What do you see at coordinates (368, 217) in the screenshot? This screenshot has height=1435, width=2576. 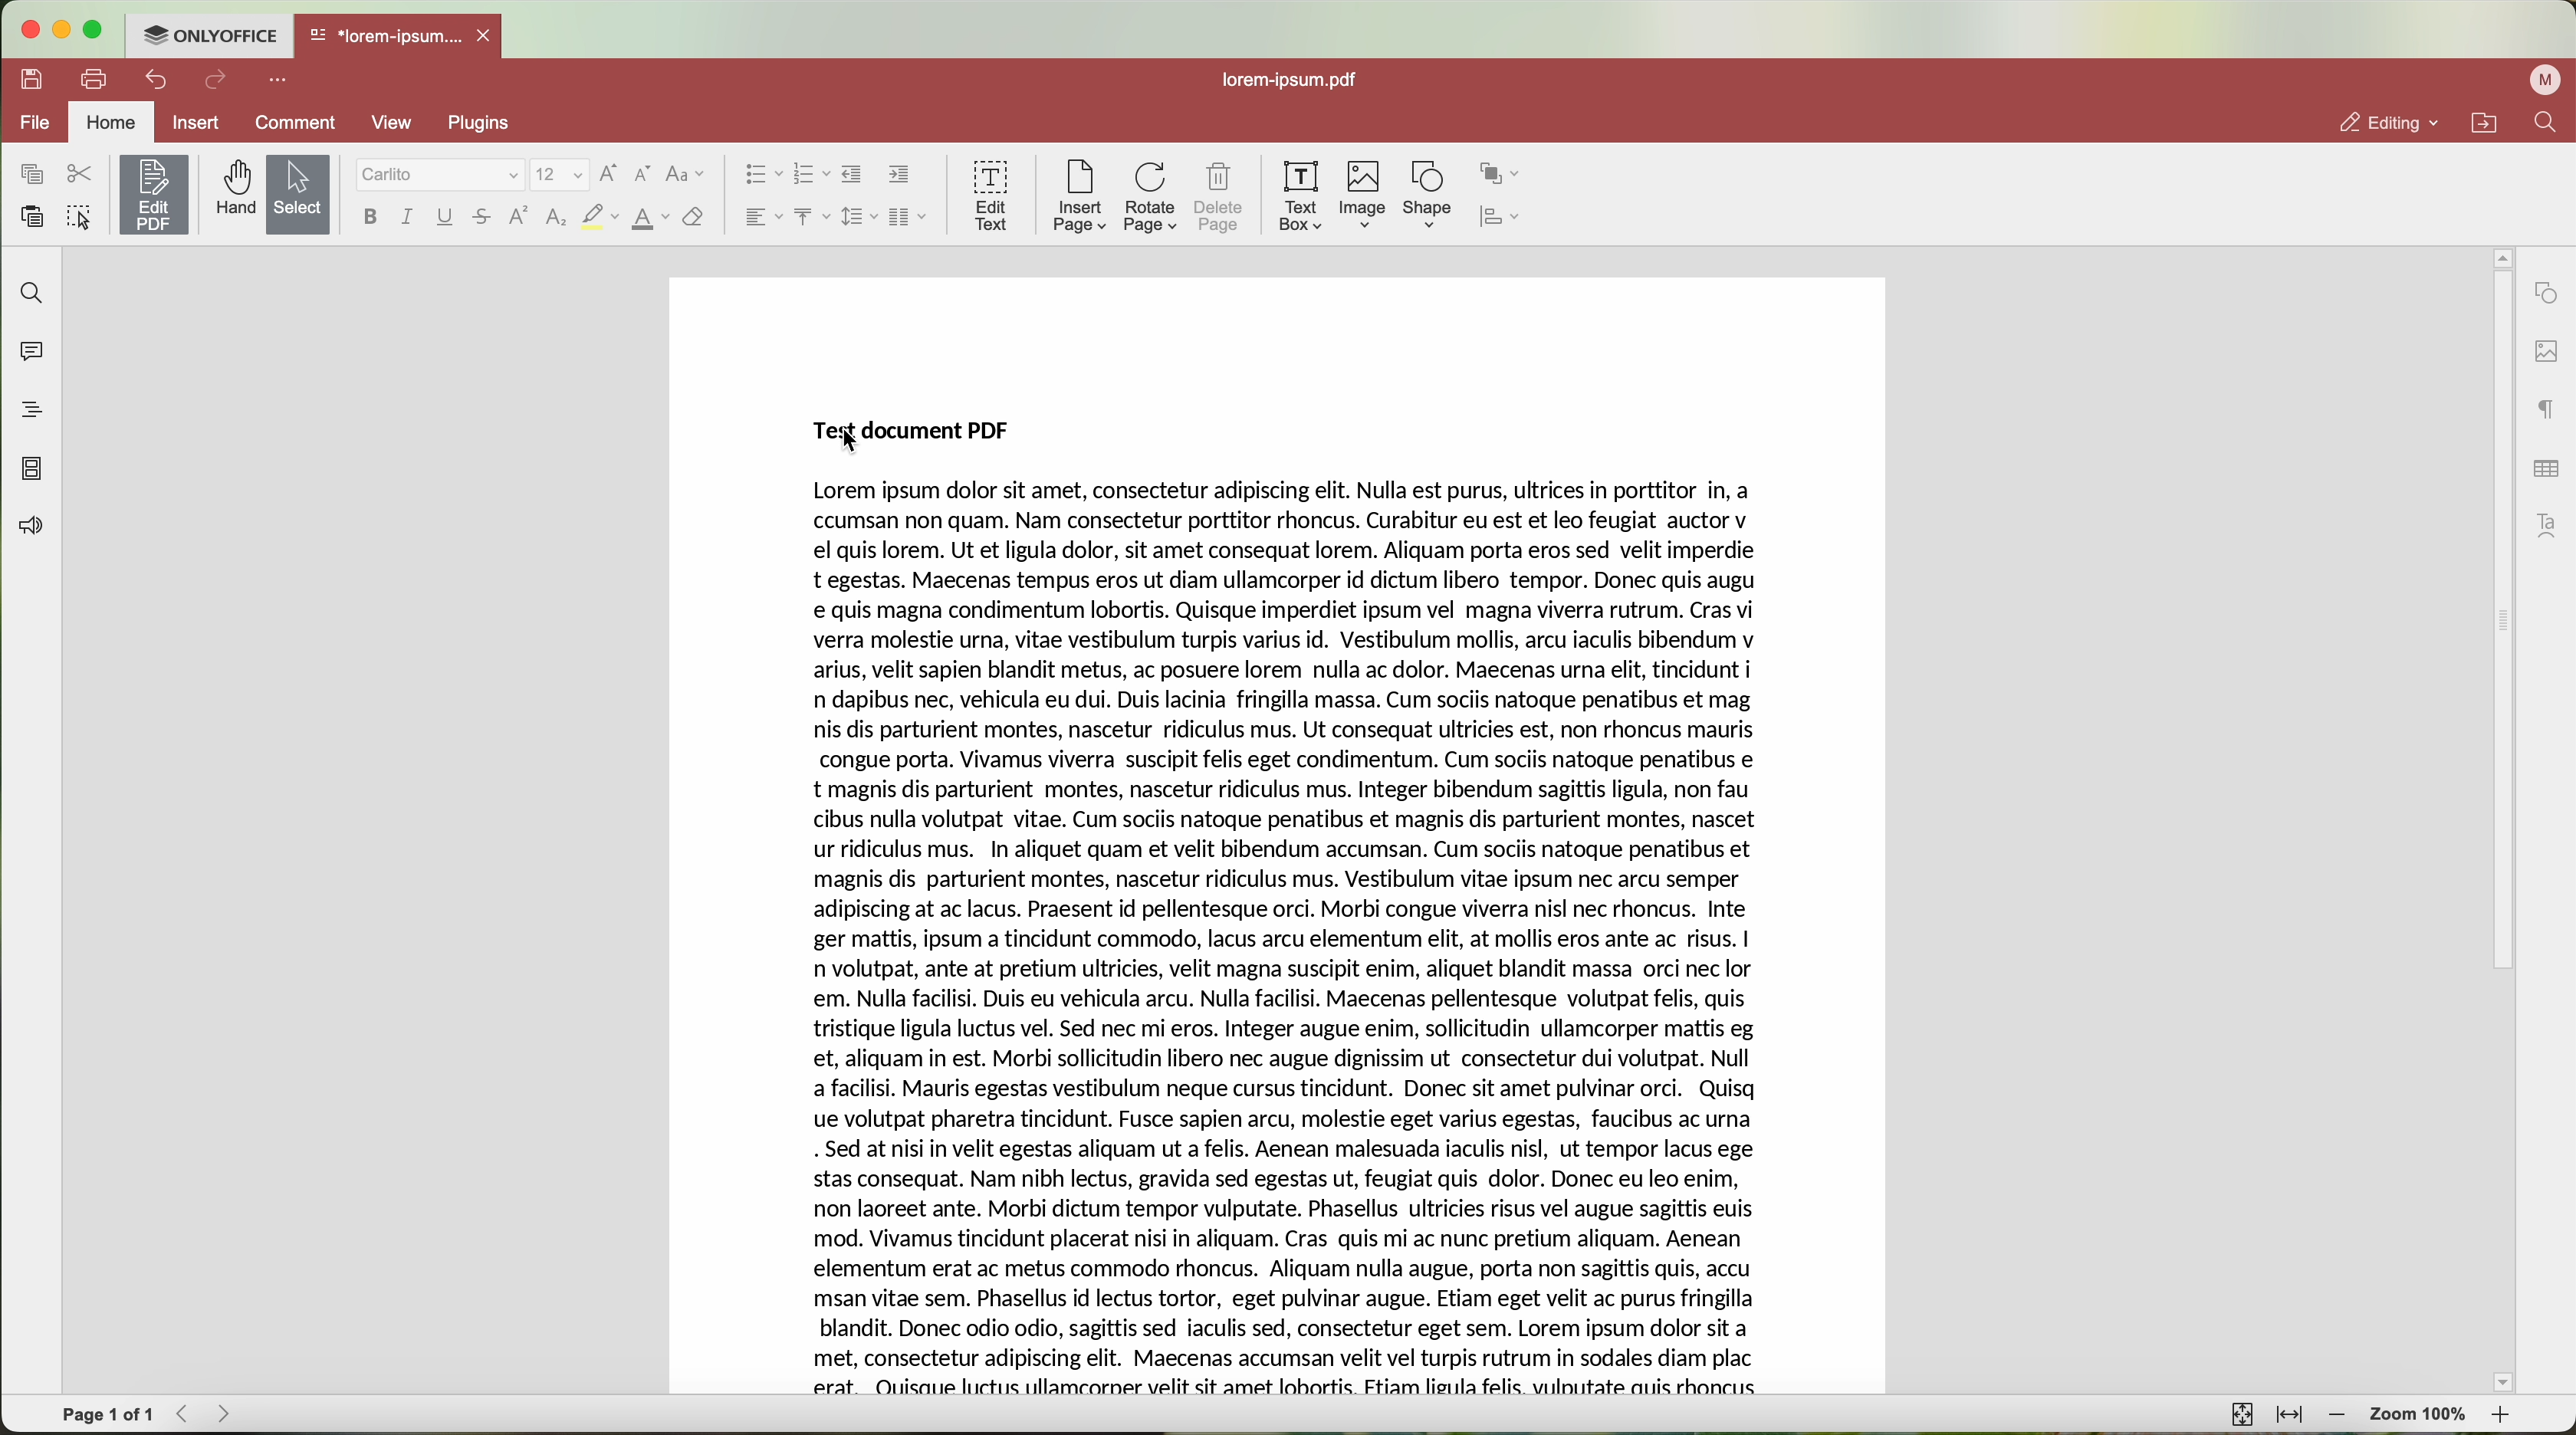 I see `bold` at bounding box center [368, 217].